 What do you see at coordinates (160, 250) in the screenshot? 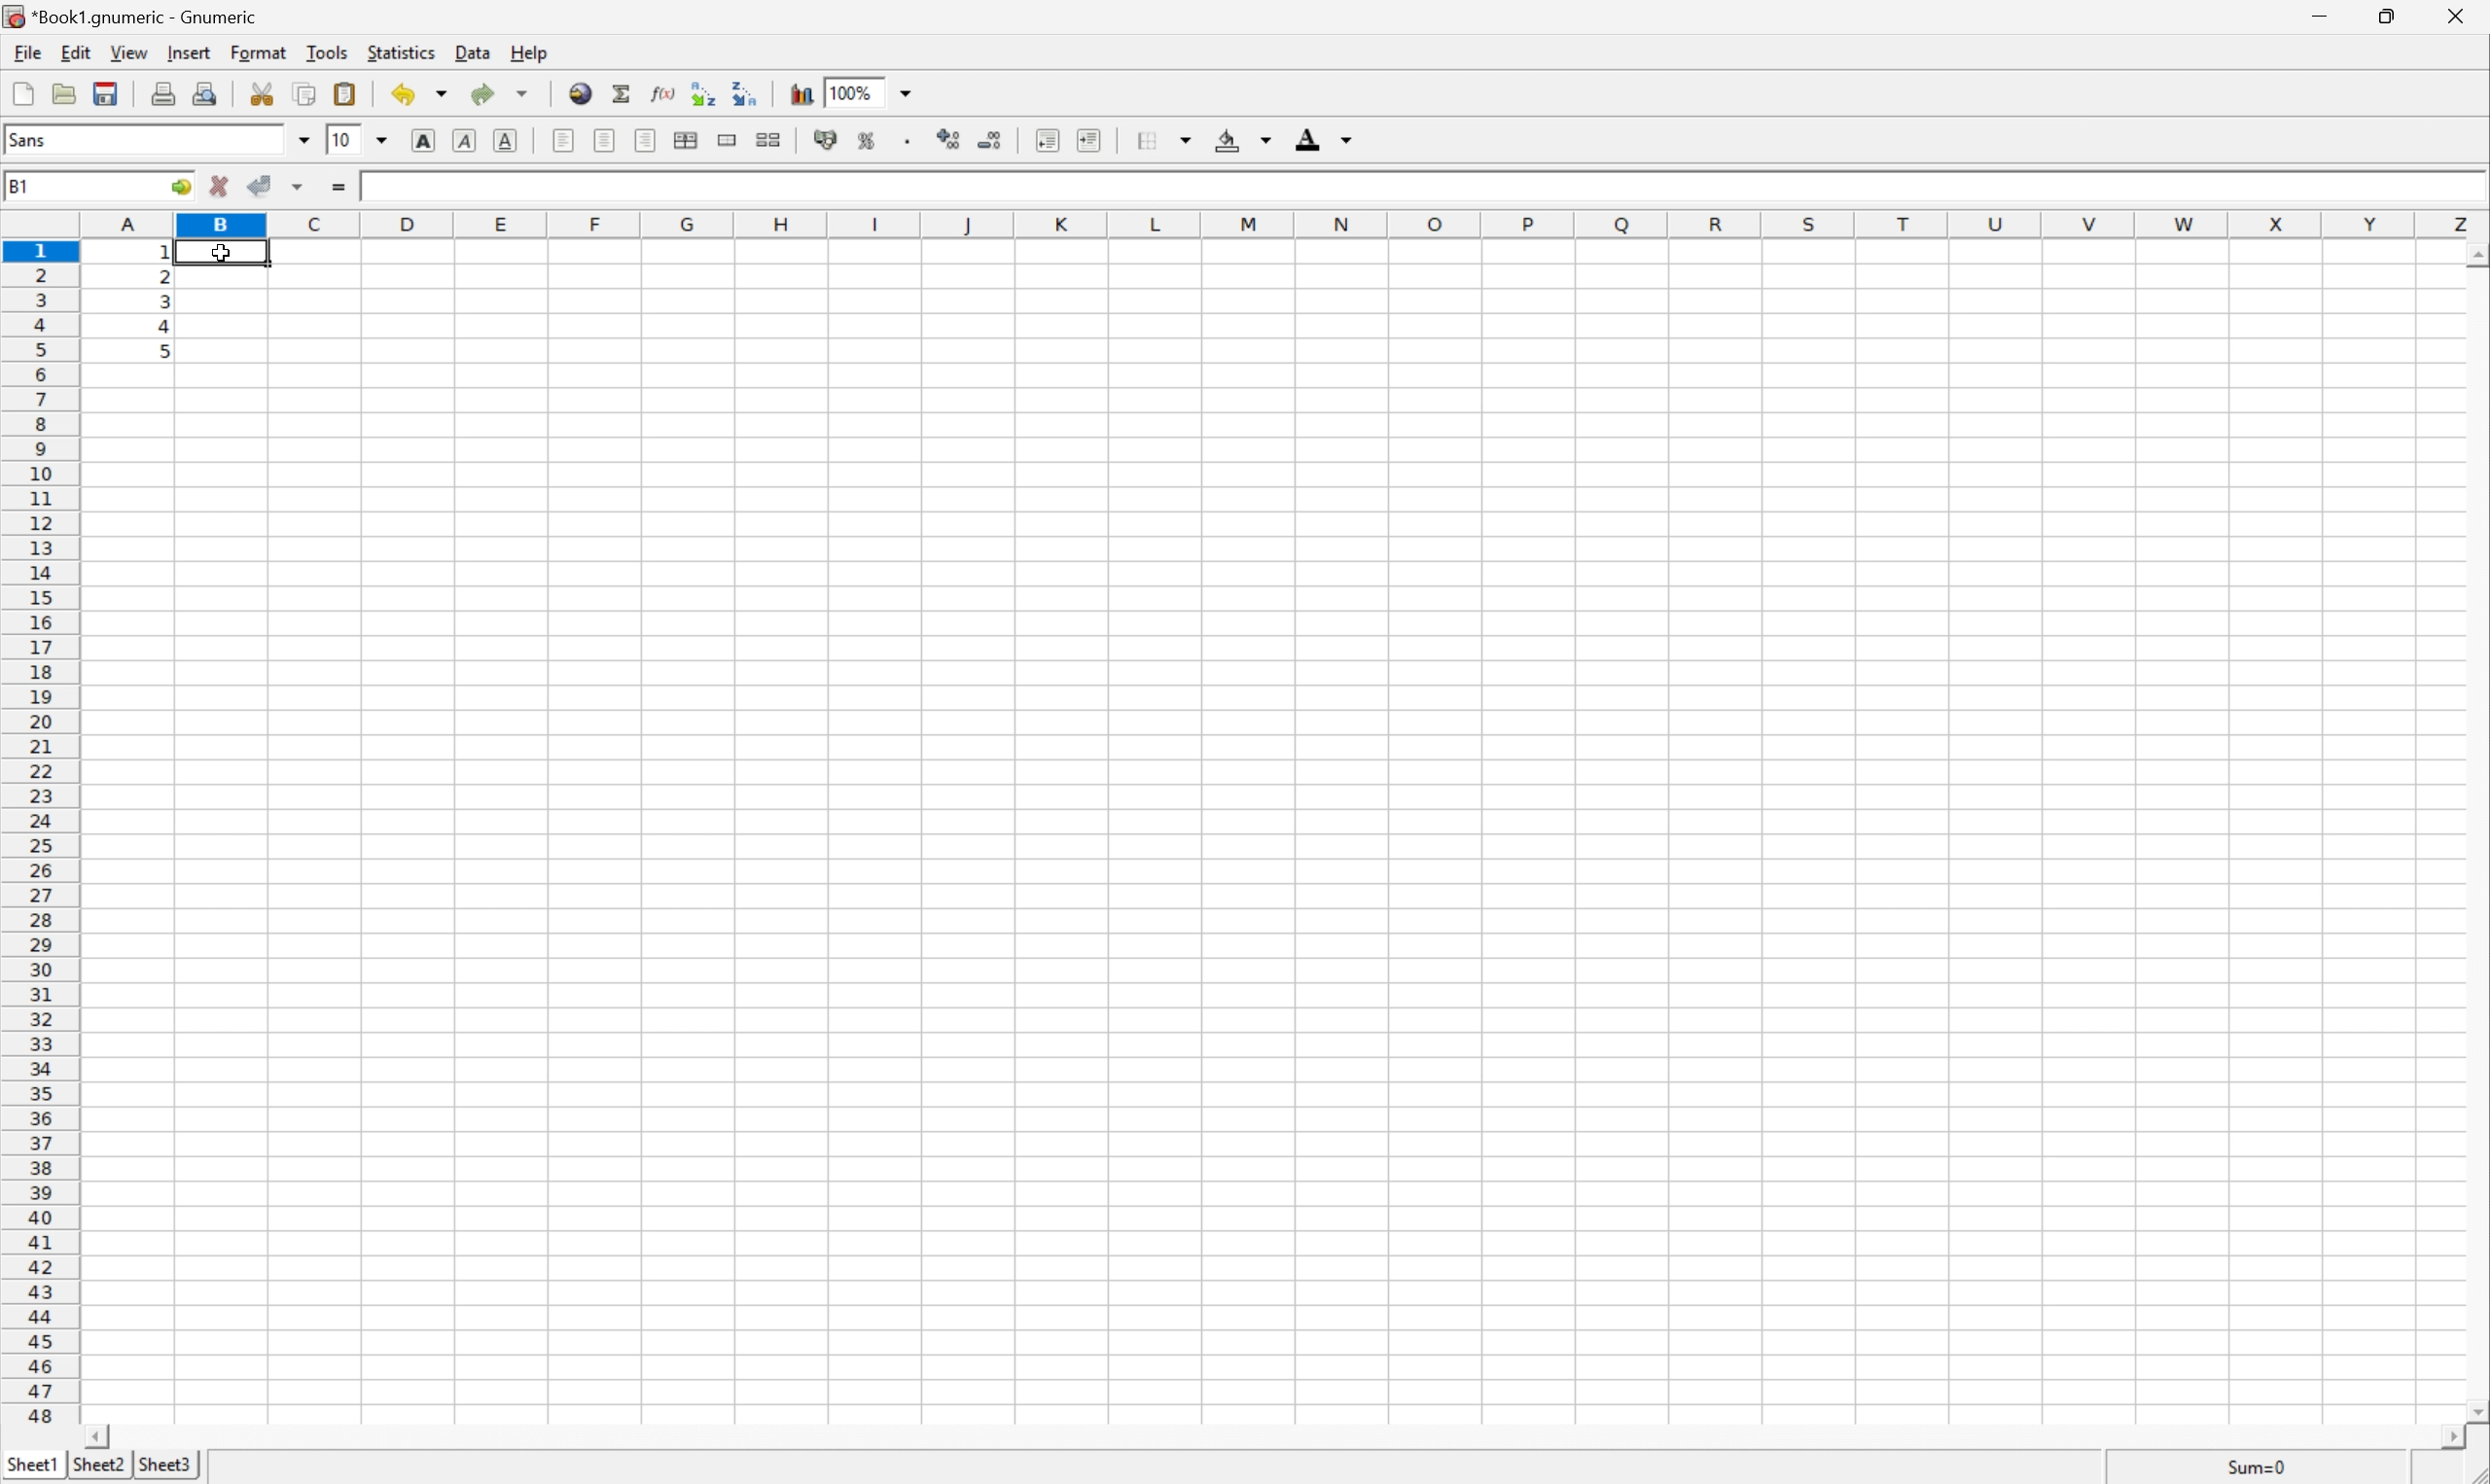
I see `` at bounding box center [160, 250].